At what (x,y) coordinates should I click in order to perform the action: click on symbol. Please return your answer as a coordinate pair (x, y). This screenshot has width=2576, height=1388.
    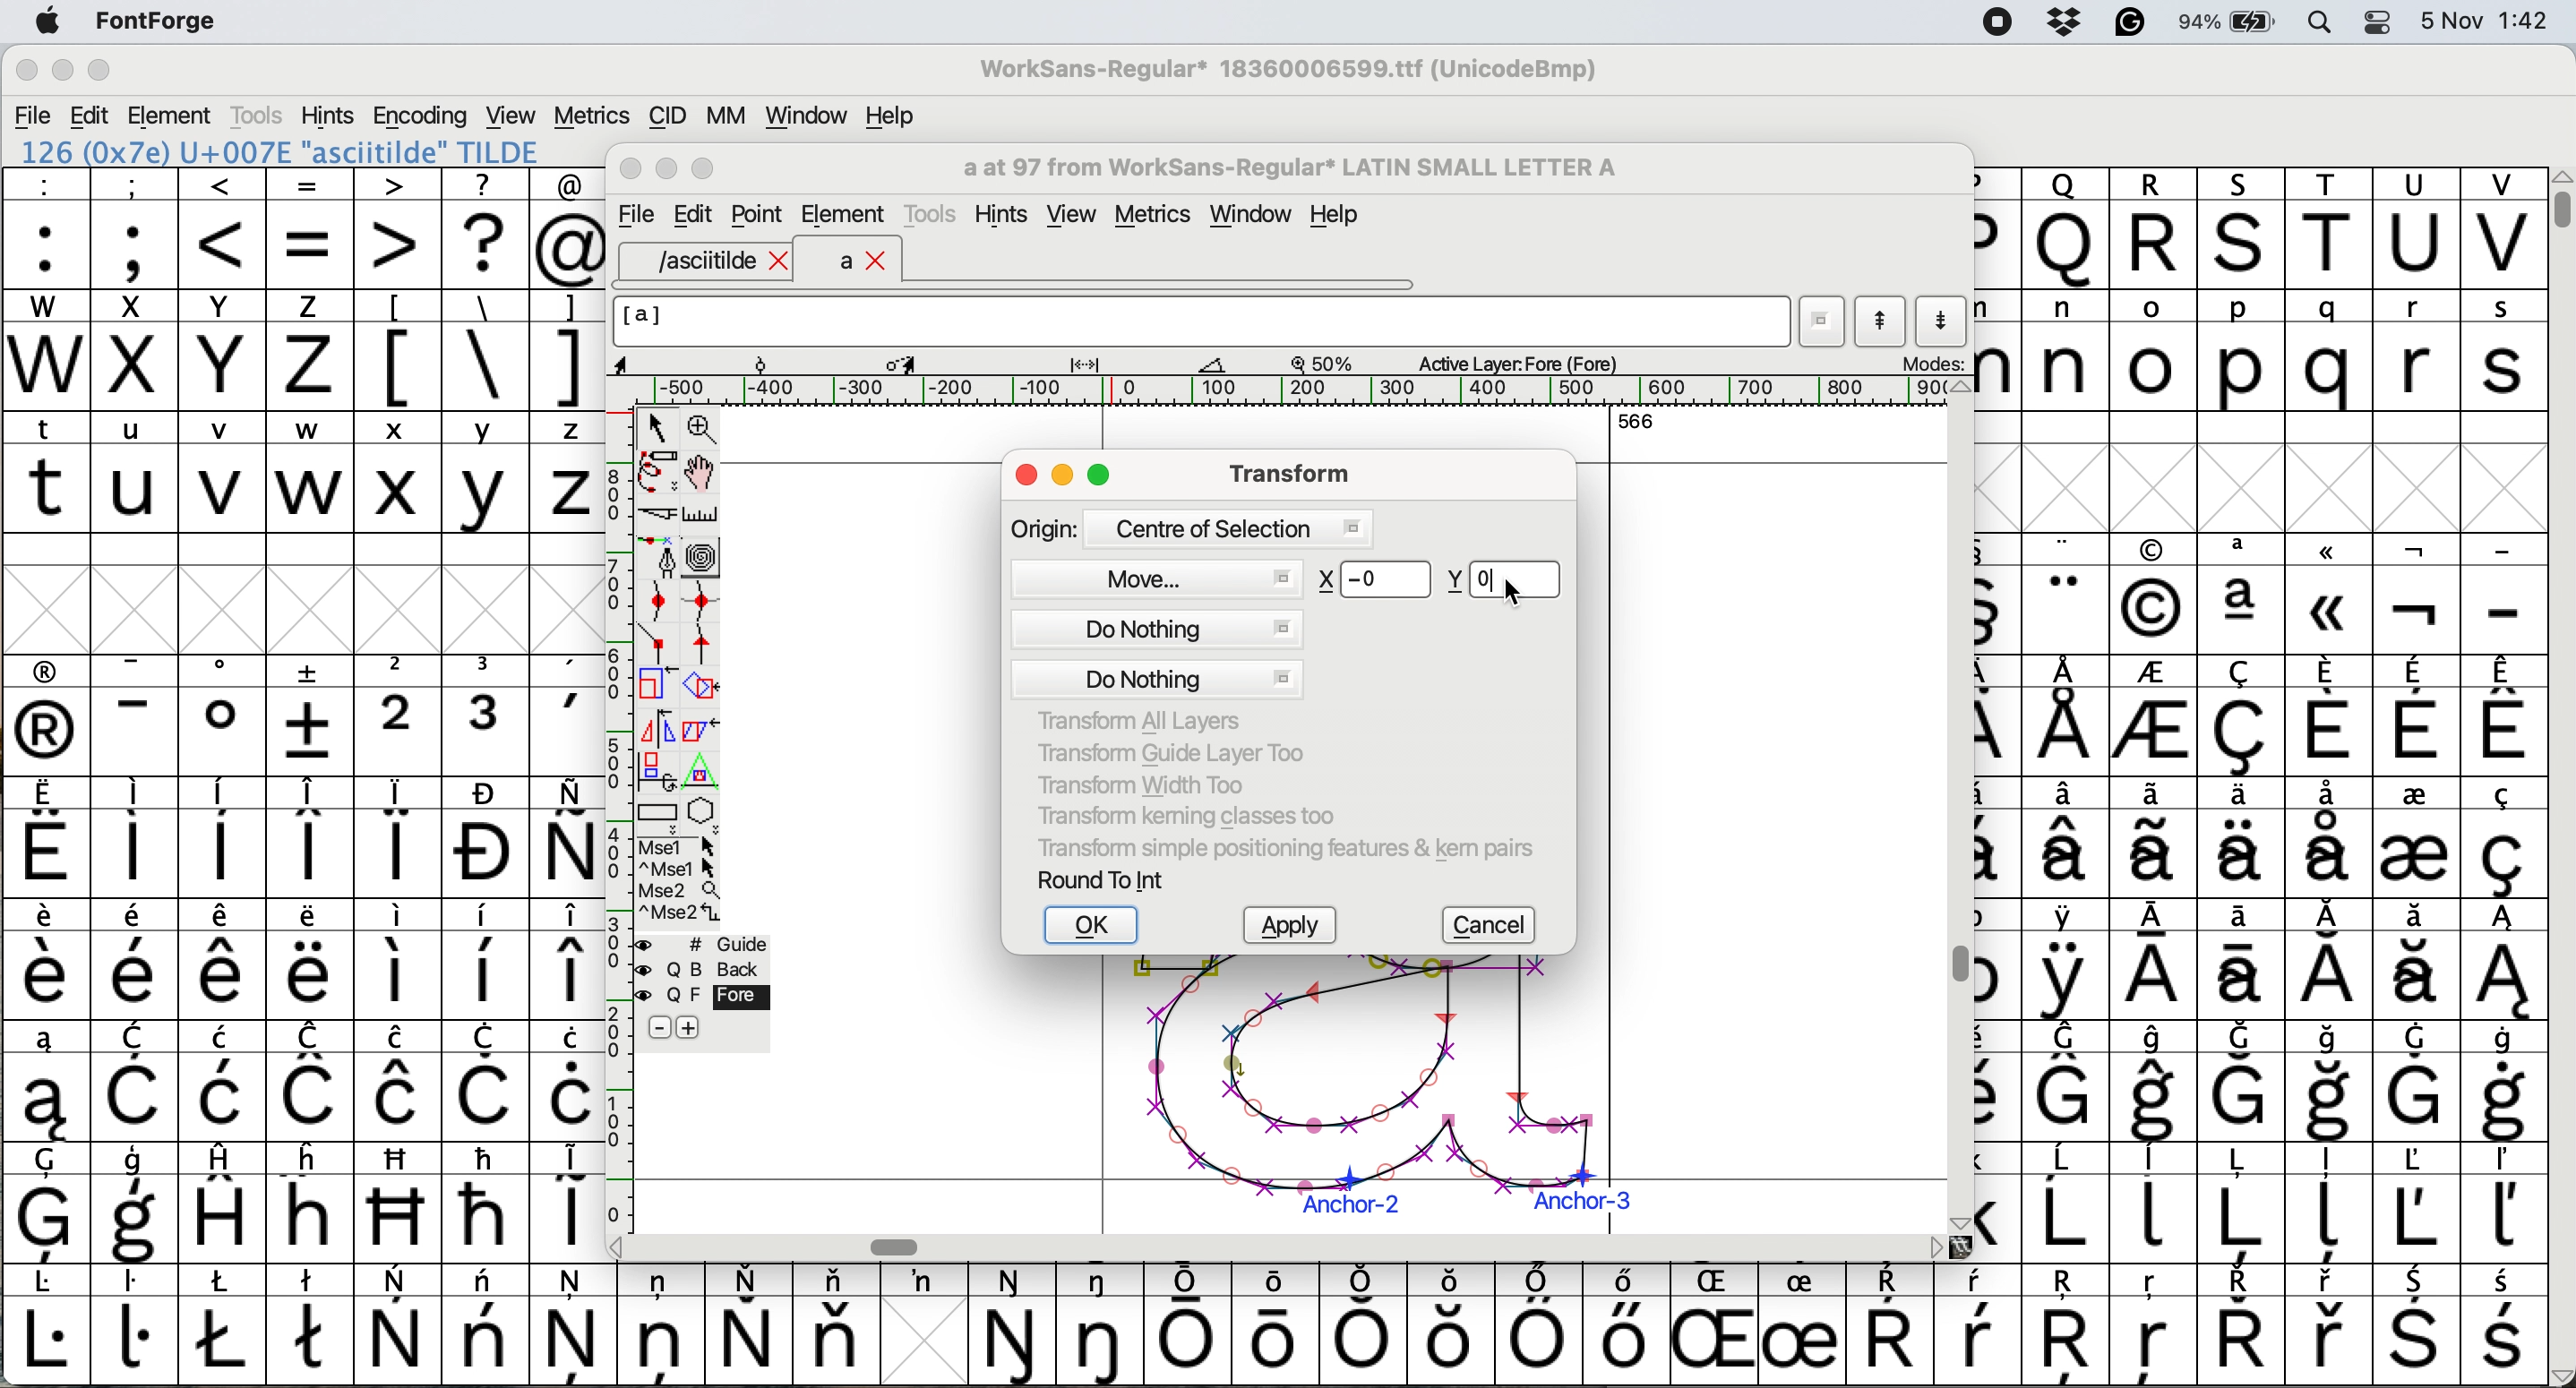
    Looking at the image, I should click on (2503, 1082).